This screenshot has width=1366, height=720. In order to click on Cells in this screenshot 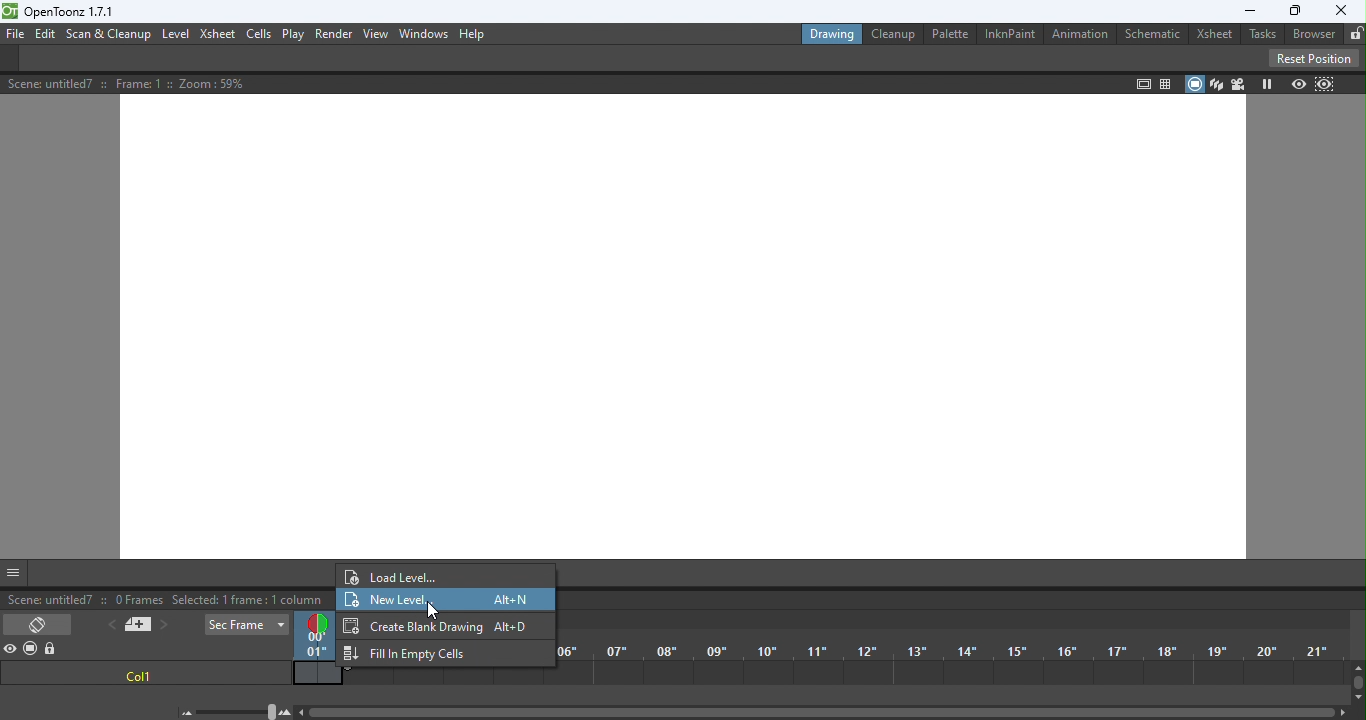, I will do `click(258, 35)`.